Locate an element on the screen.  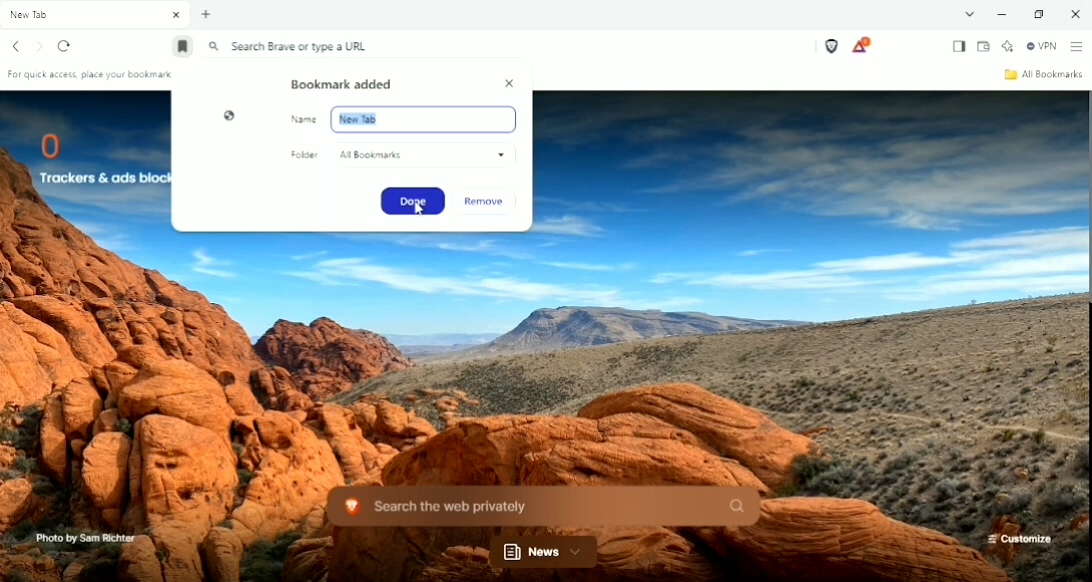
Folder is located at coordinates (397, 156).